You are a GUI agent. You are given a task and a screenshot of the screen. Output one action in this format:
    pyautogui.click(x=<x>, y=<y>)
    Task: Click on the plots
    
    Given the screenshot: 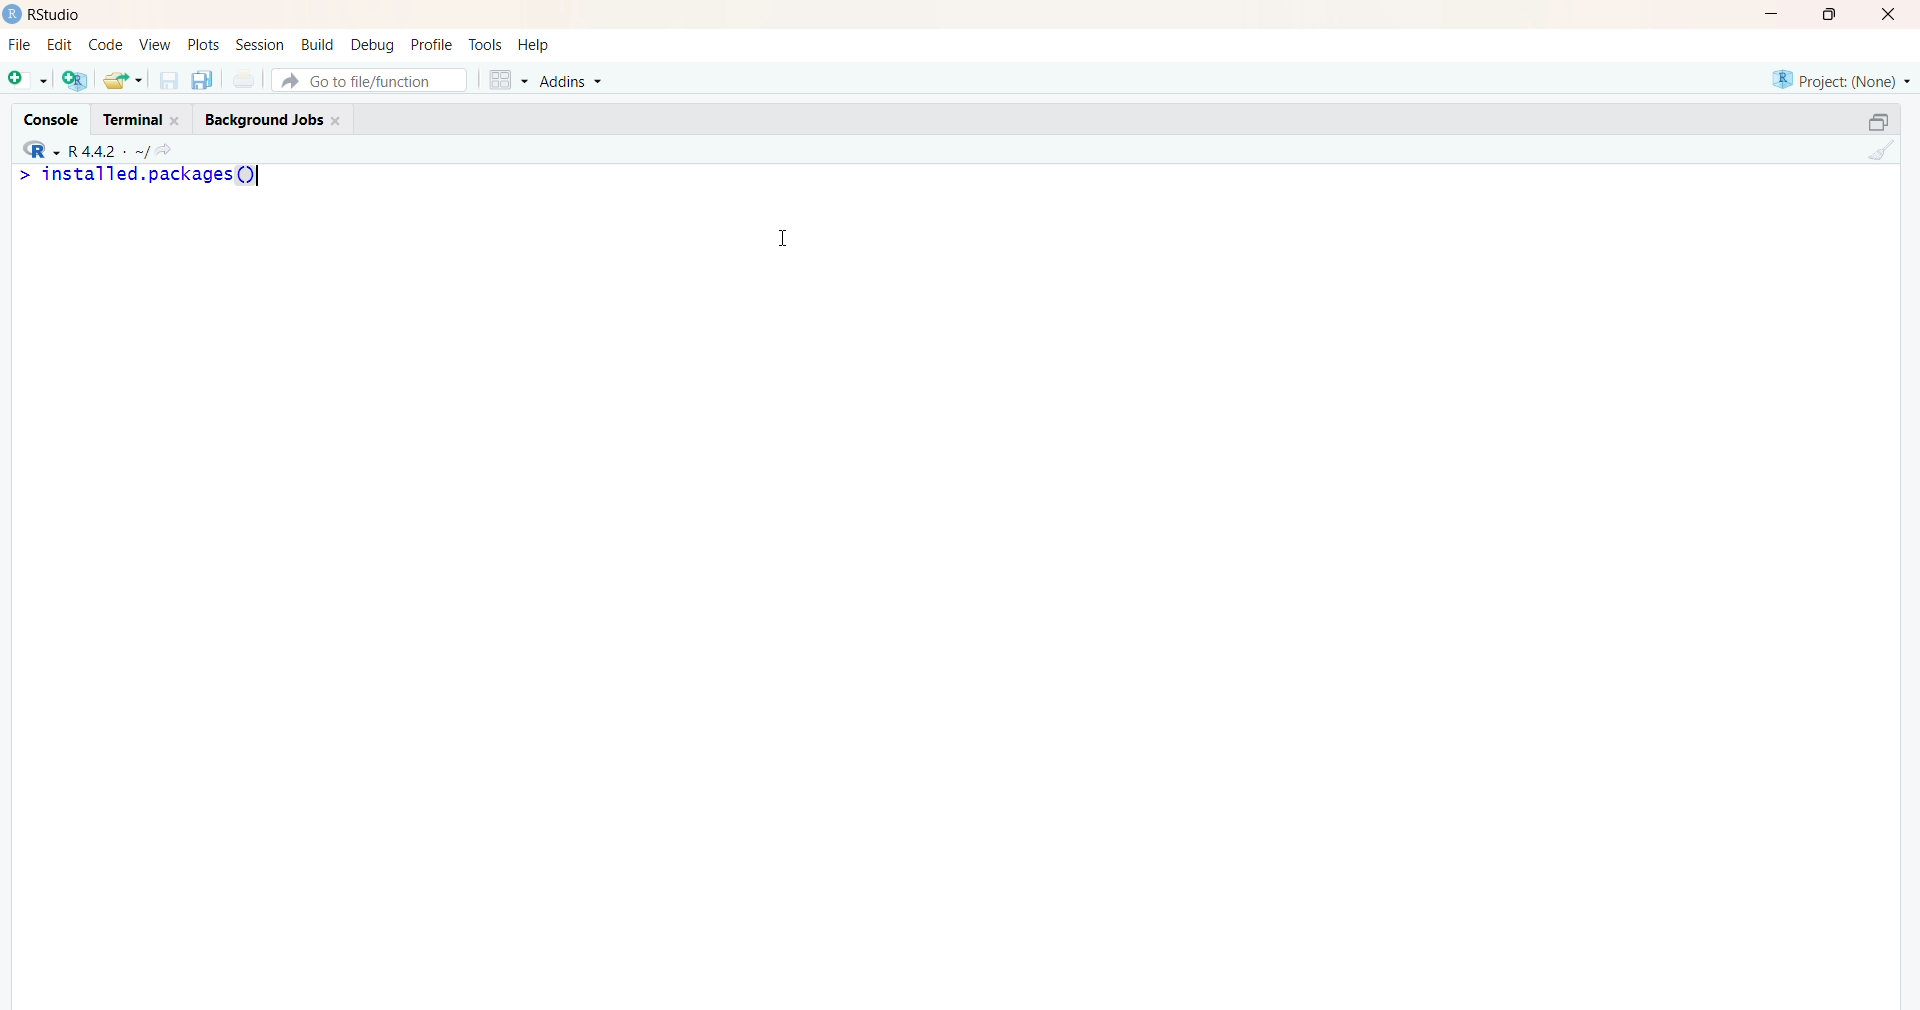 What is the action you would take?
    pyautogui.click(x=201, y=43)
    